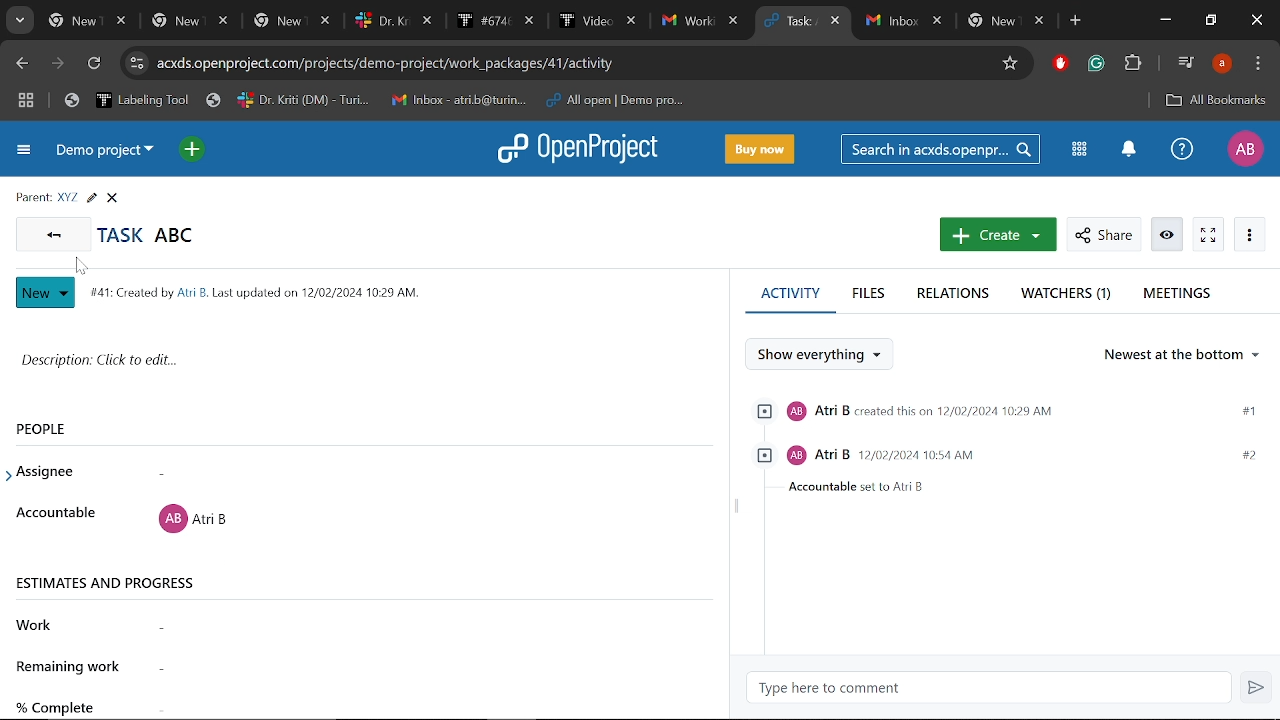 This screenshot has height=720, width=1280. What do you see at coordinates (392, 21) in the screenshot?
I see `Other tabs` at bounding box center [392, 21].